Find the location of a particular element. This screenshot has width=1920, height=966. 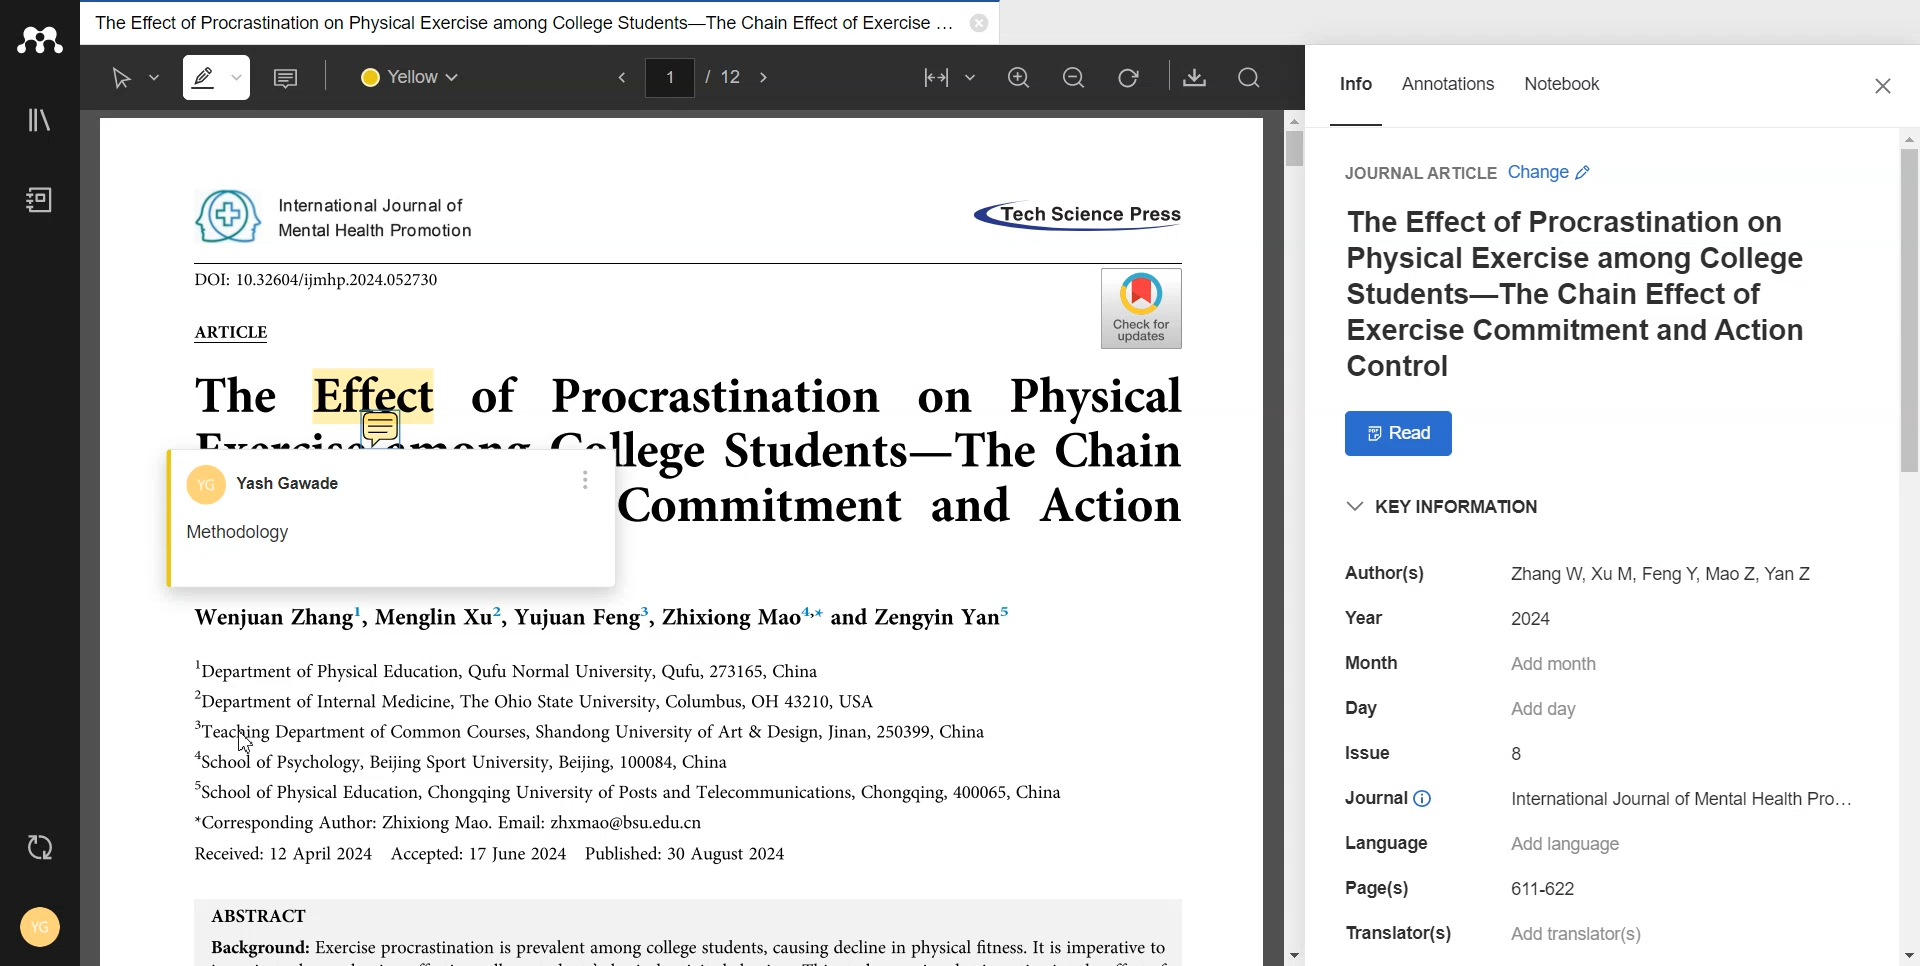

Journal © International Journal of Mental Health Pro... is located at coordinates (1600, 796).